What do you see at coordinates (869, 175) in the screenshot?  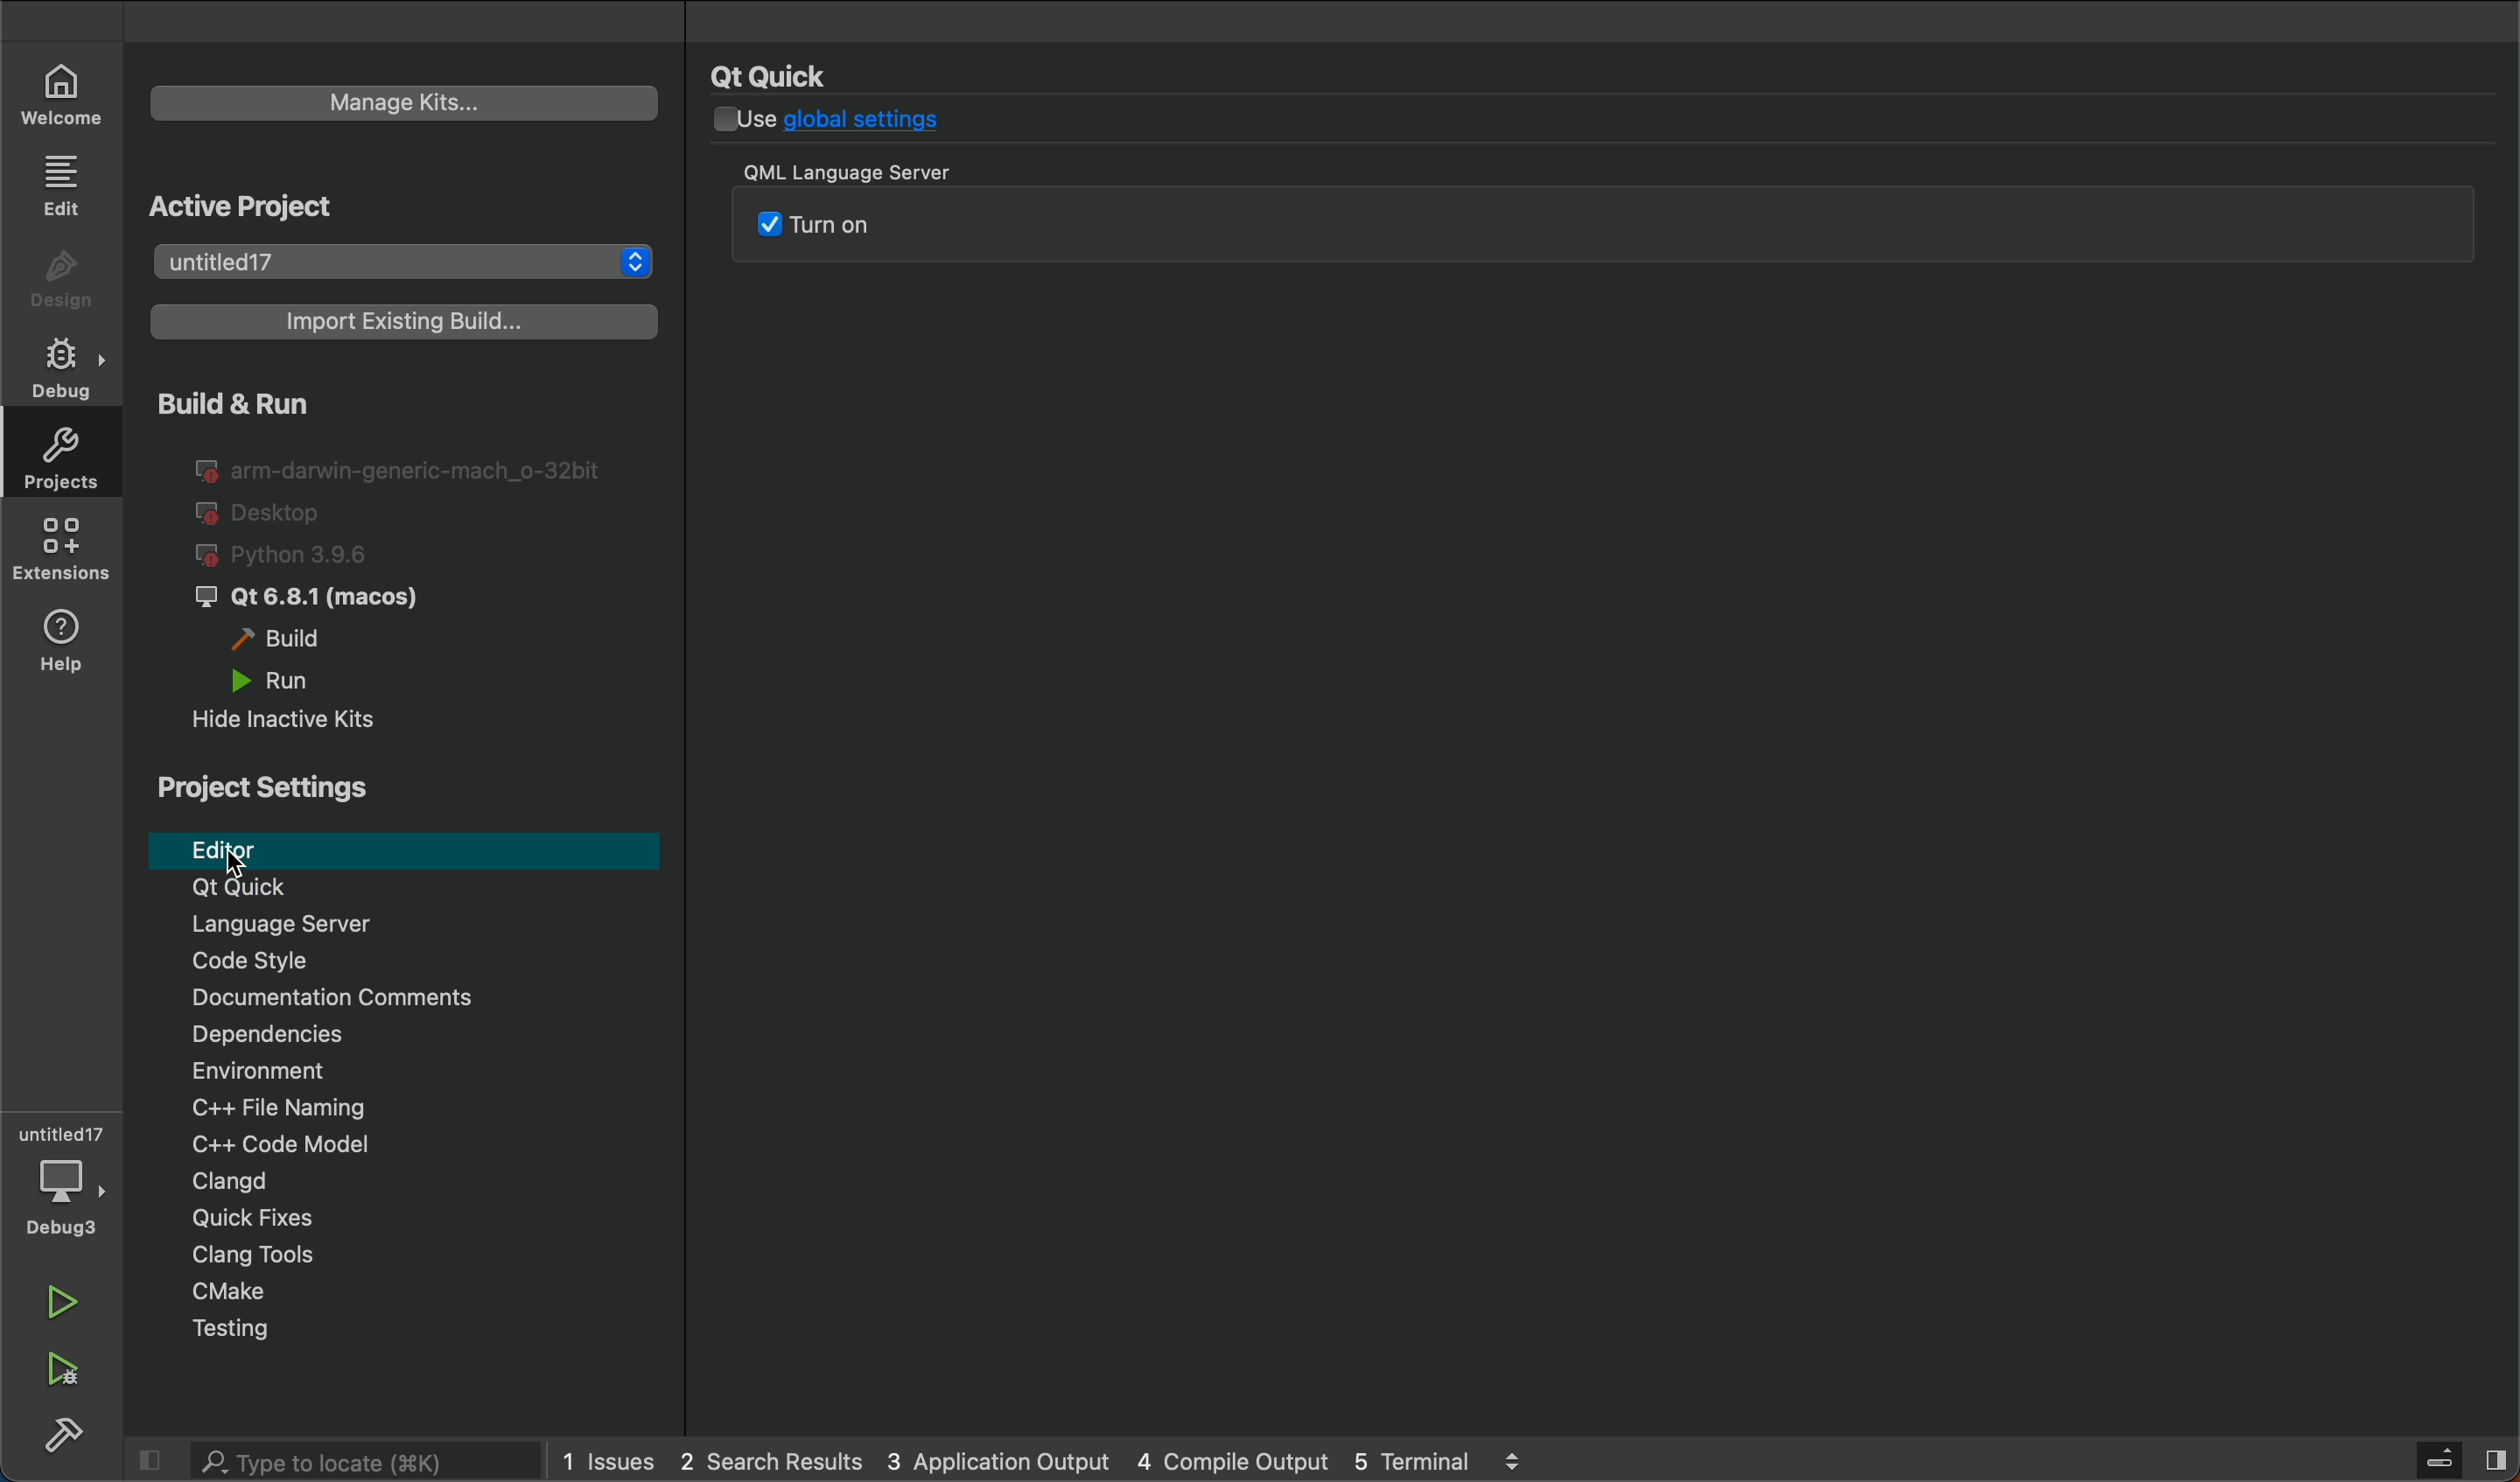 I see `title` at bounding box center [869, 175].